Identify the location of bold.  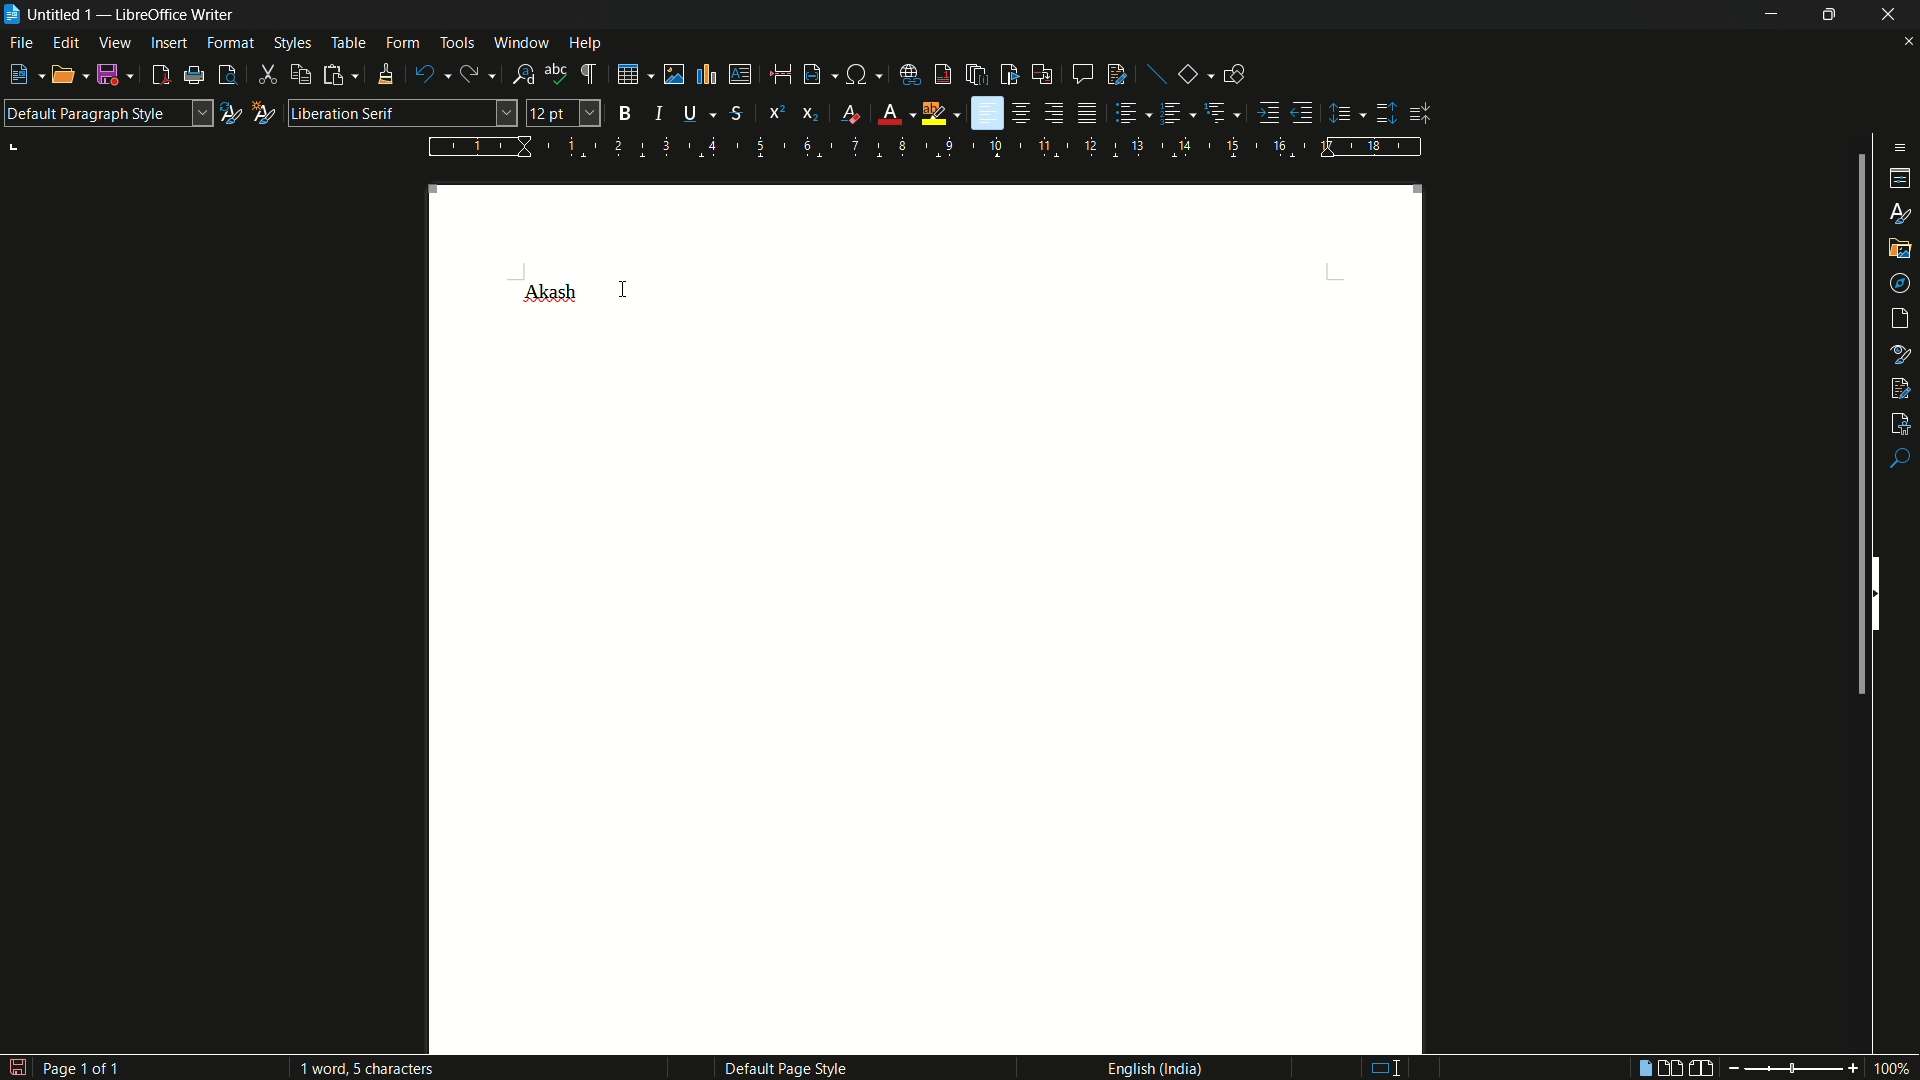
(626, 113).